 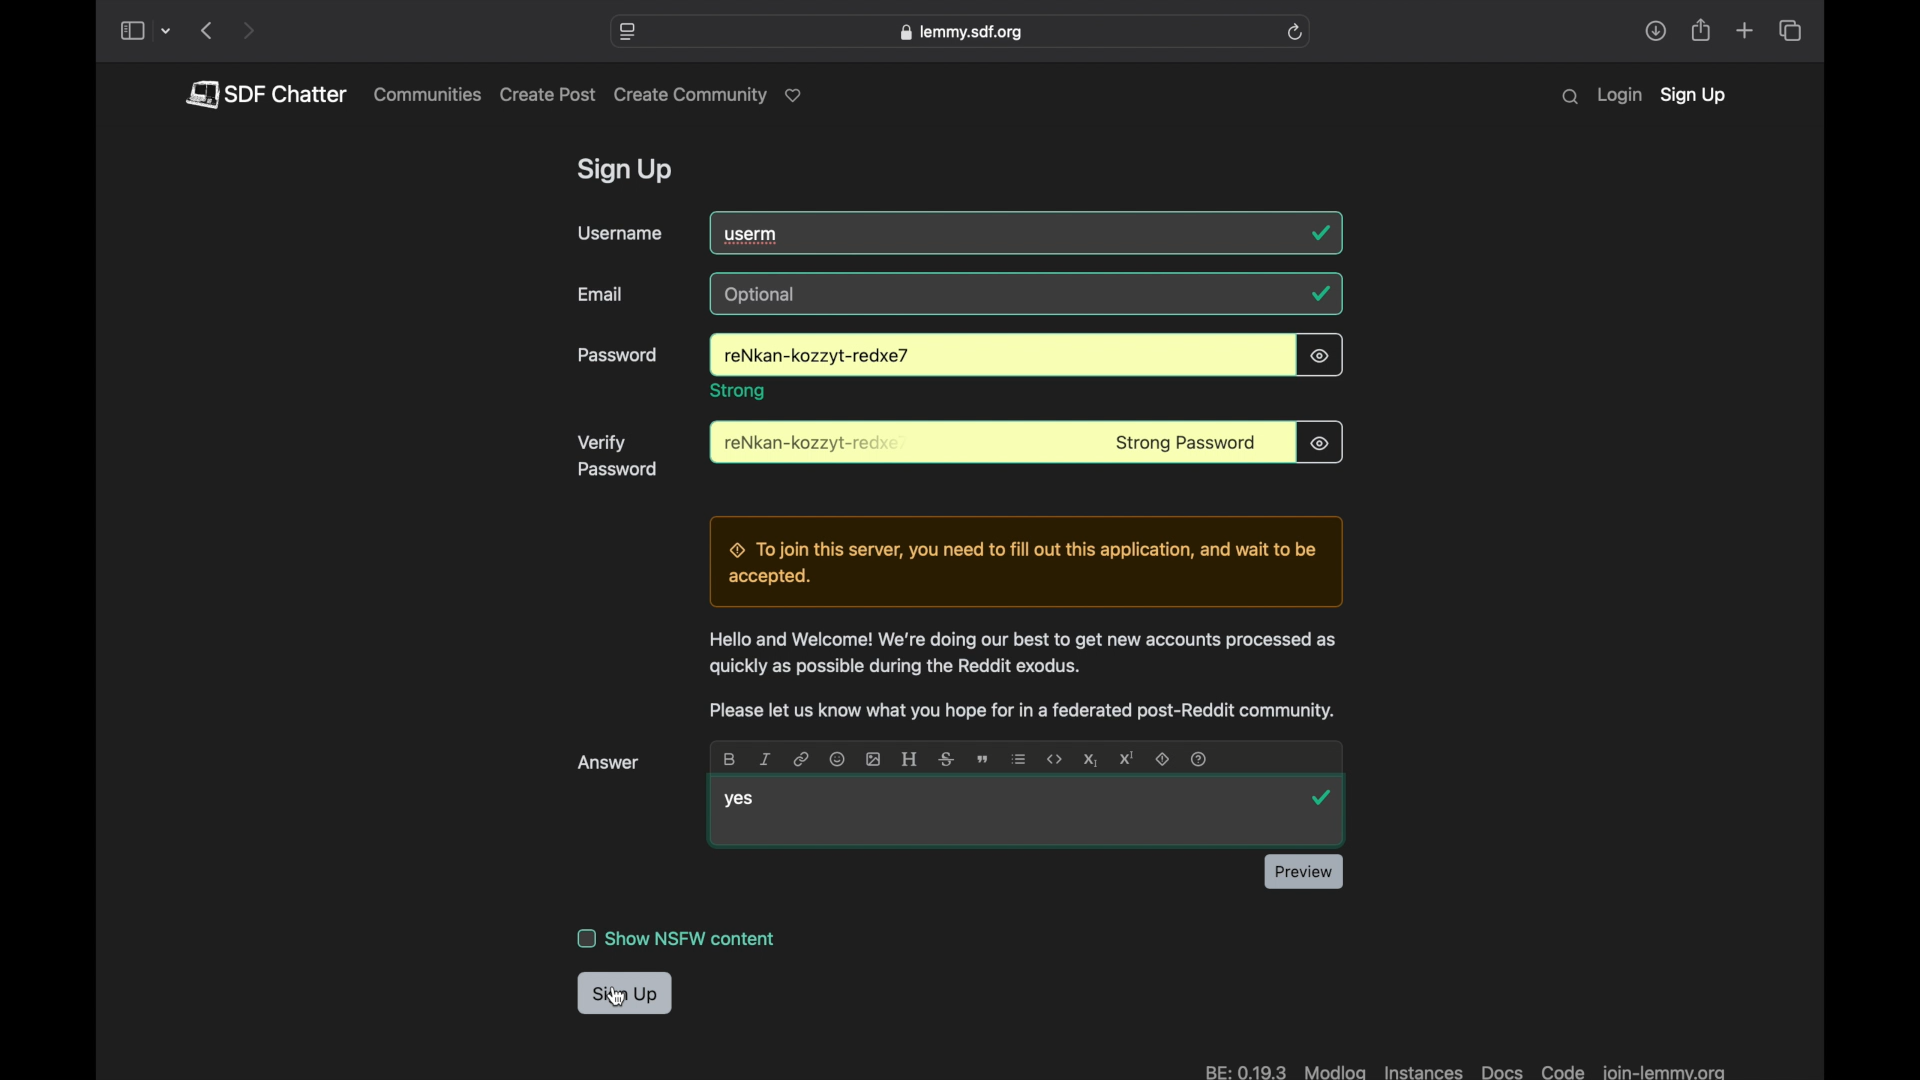 I want to click on tick mark, so click(x=1322, y=233).